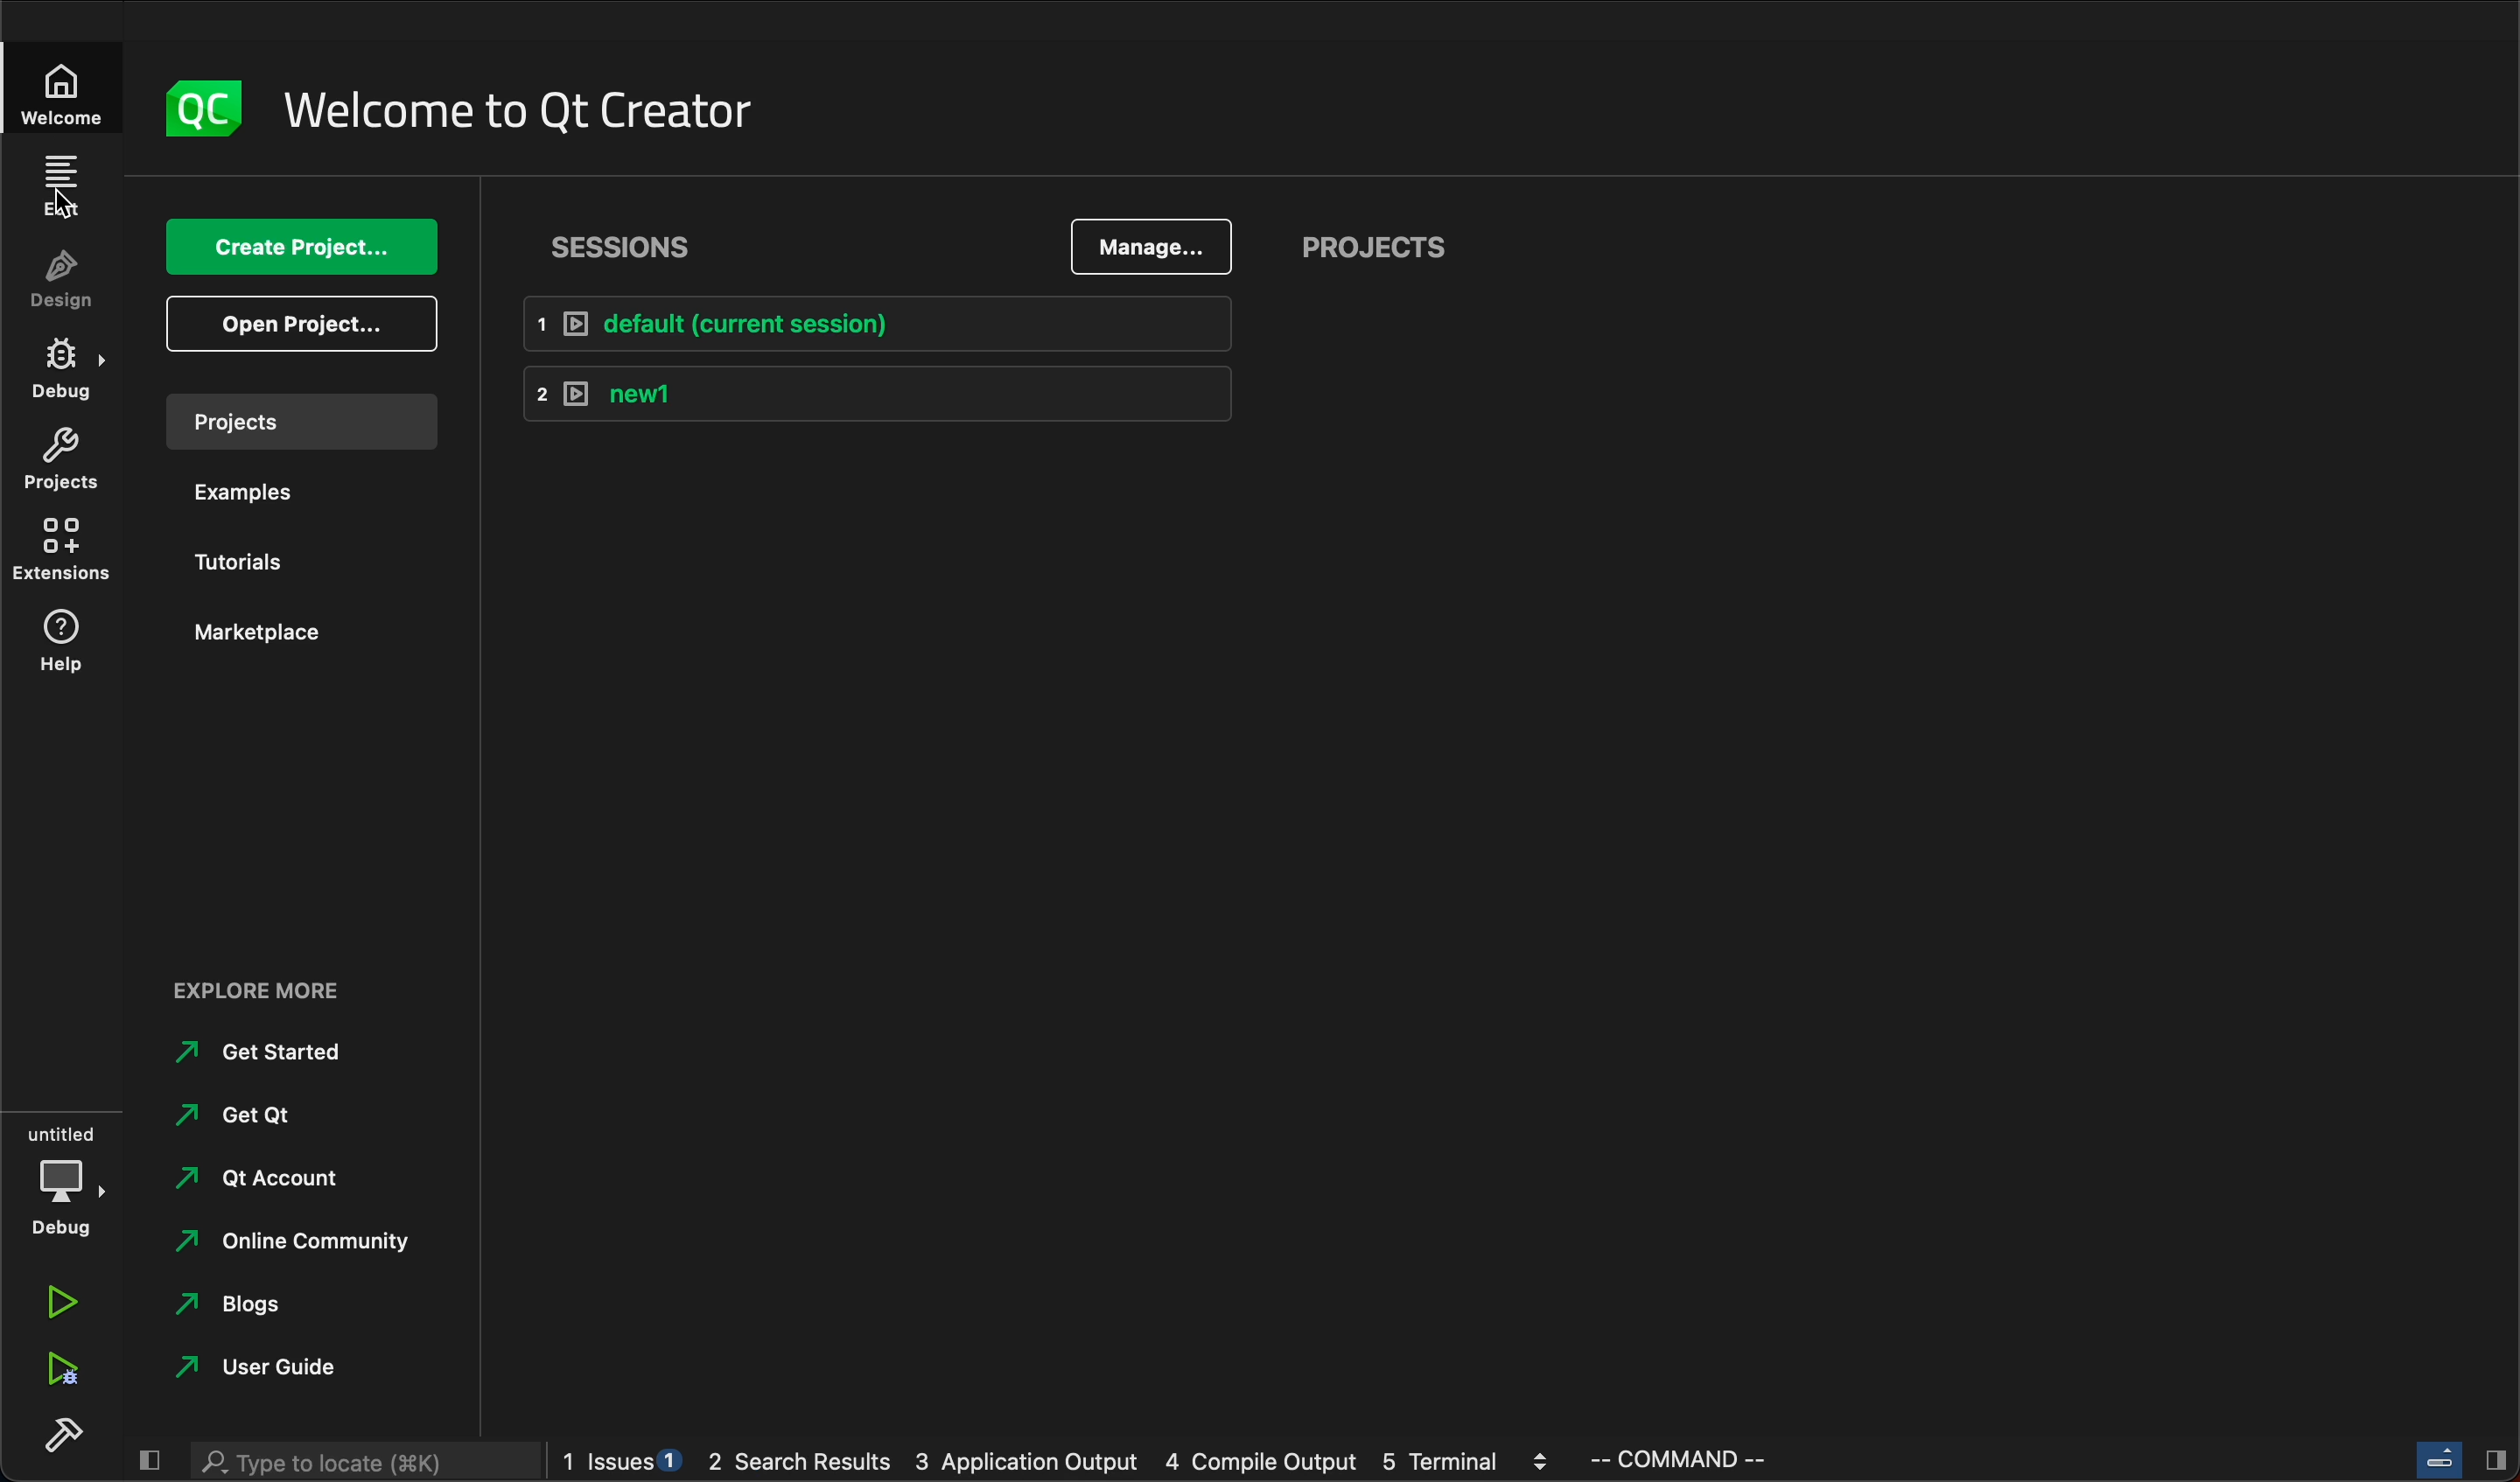 The image size is (2520, 1482). What do you see at coordinates (64, 188) in the screenshot?
I see `edit` at bounding box center [64, 188].